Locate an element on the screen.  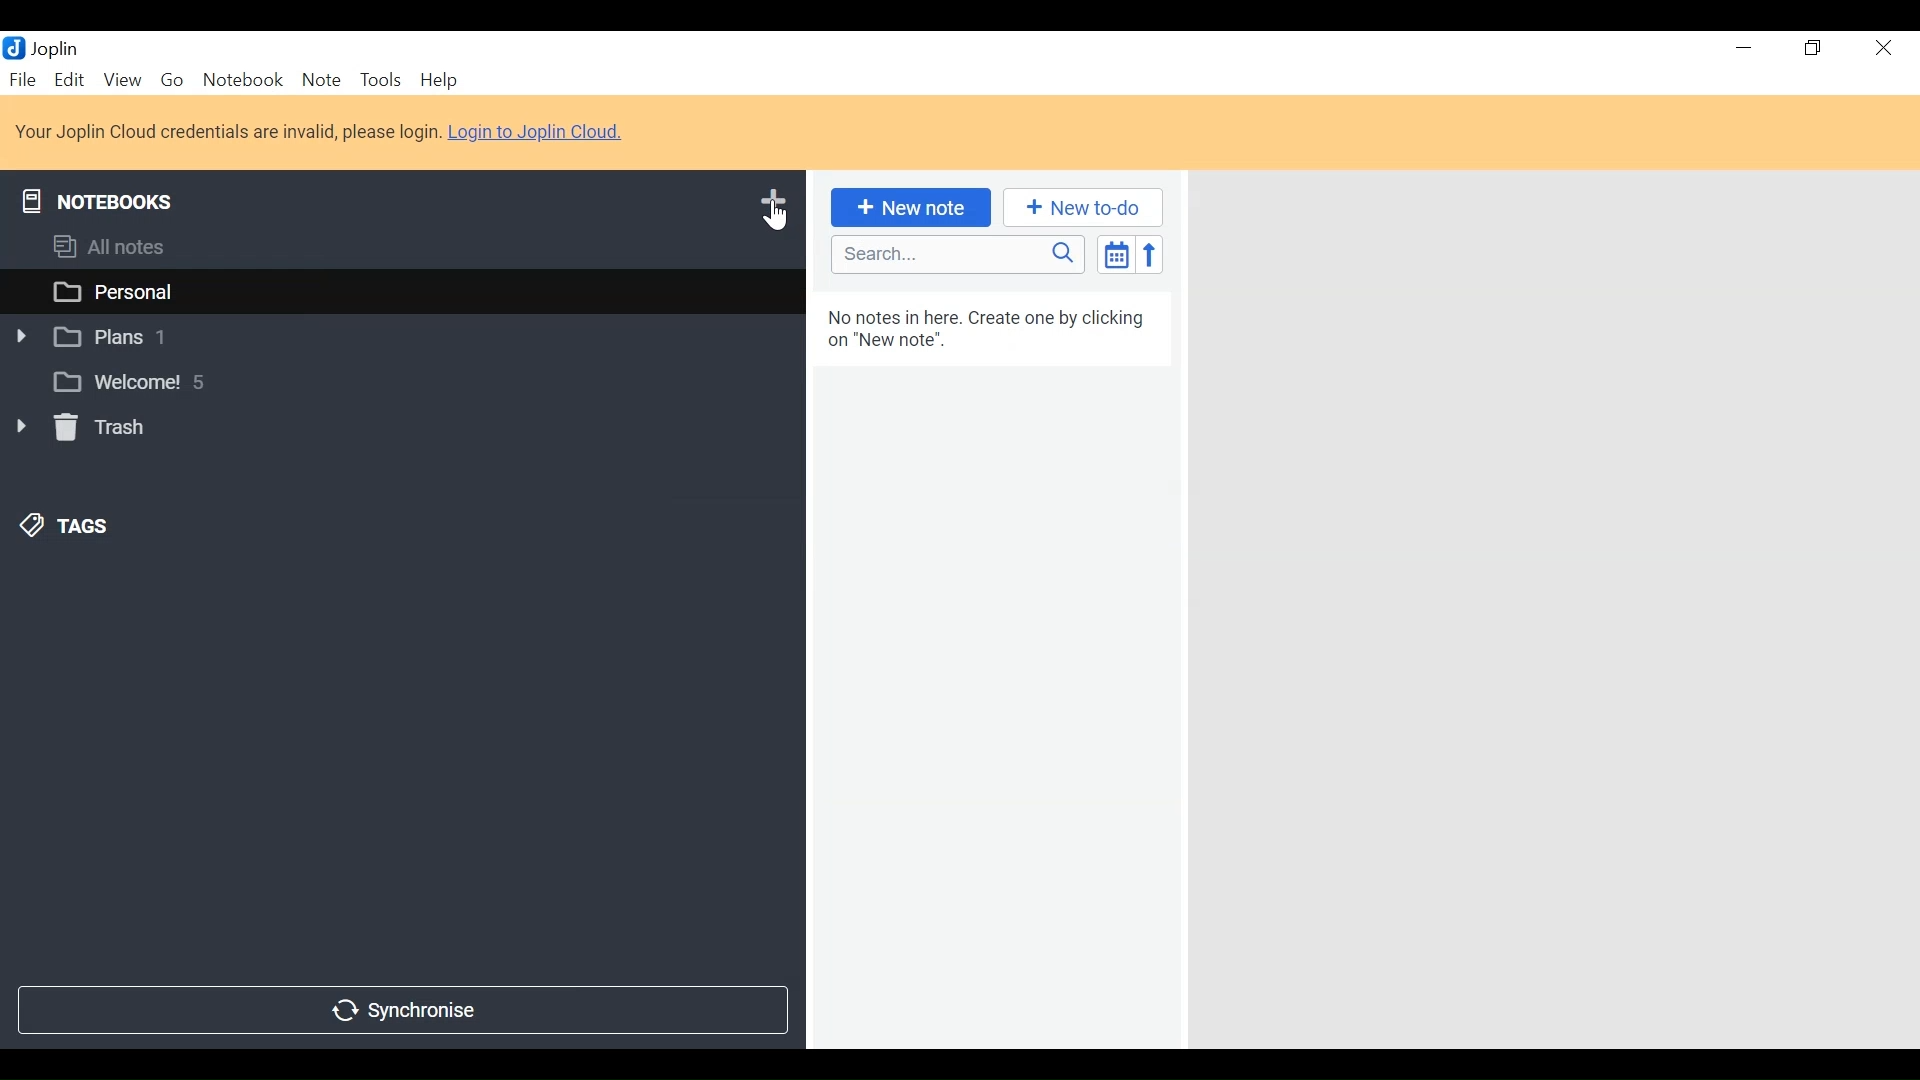
restore is located at coordinates (1813, 49).